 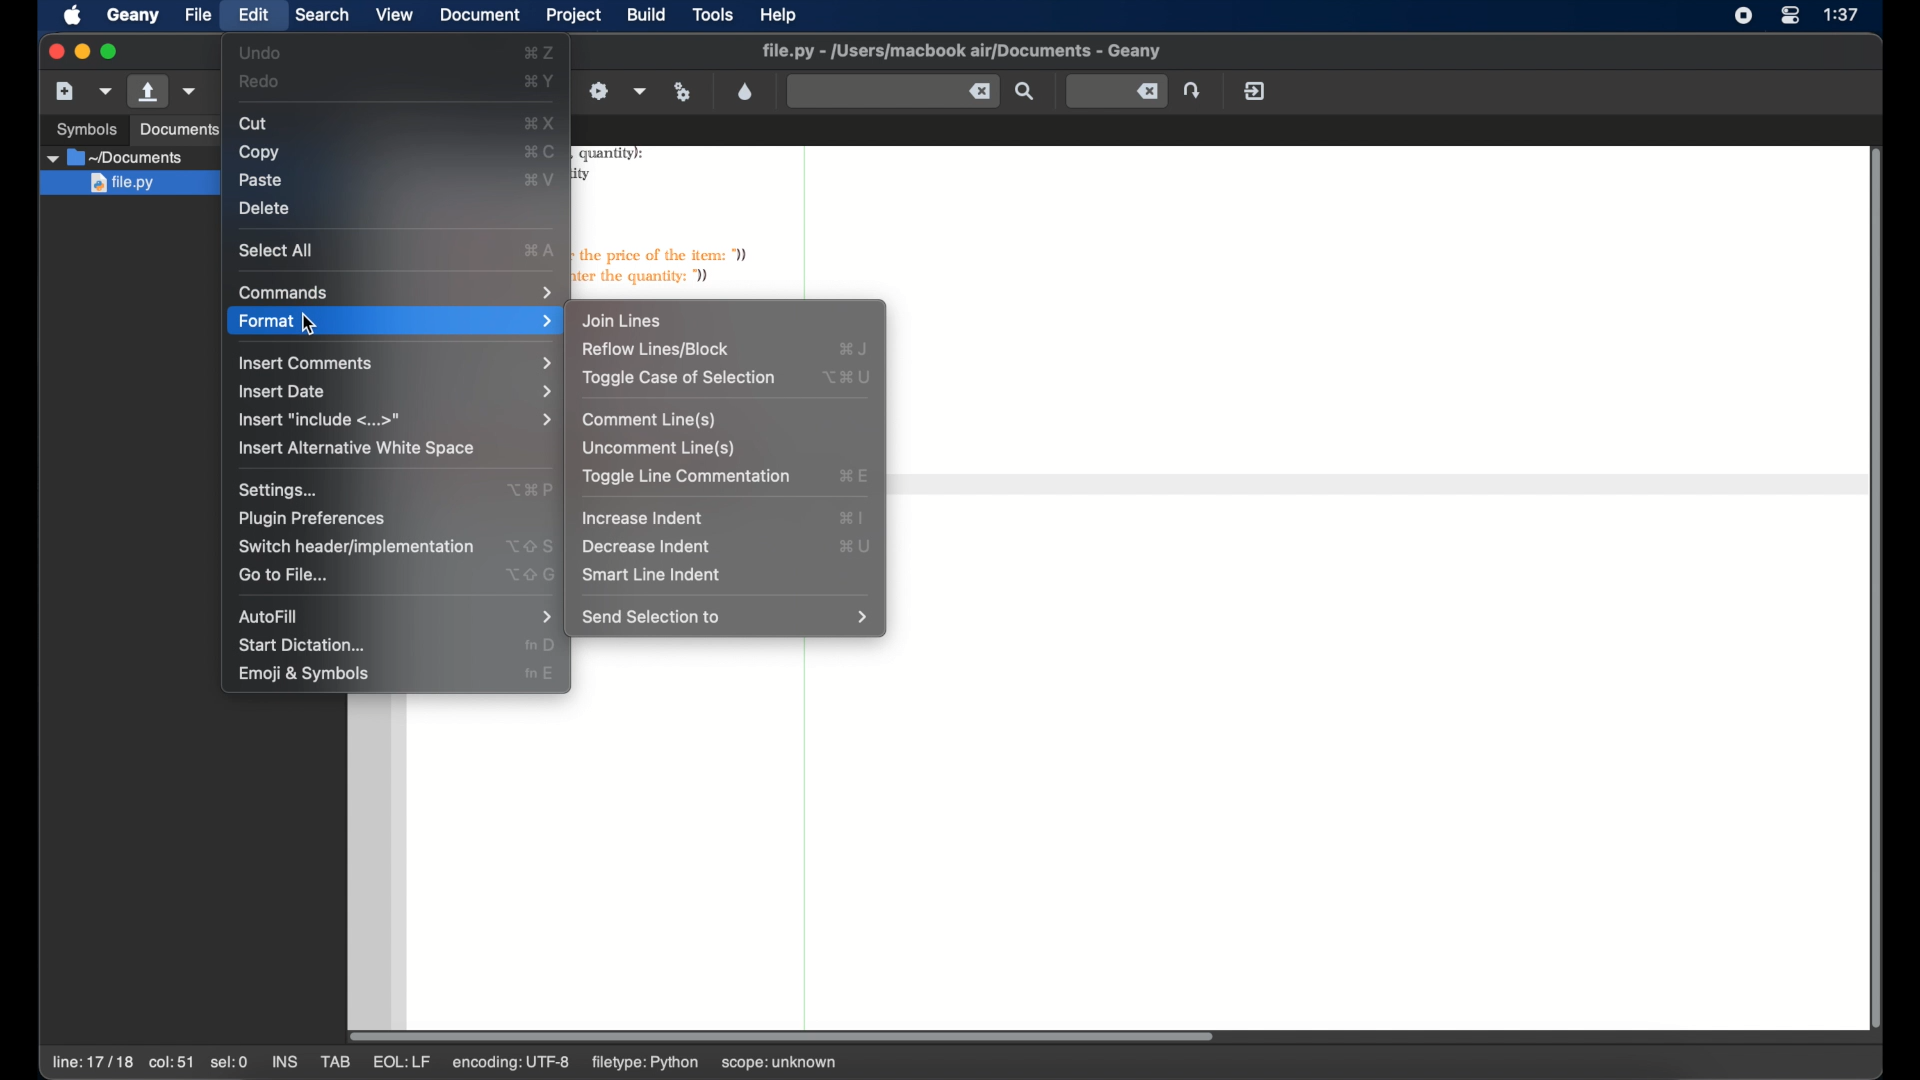 What do you see at coordinates (1869, 585) in the screenshot?
I see `scroll bar` at bounding box center [1869, 585].